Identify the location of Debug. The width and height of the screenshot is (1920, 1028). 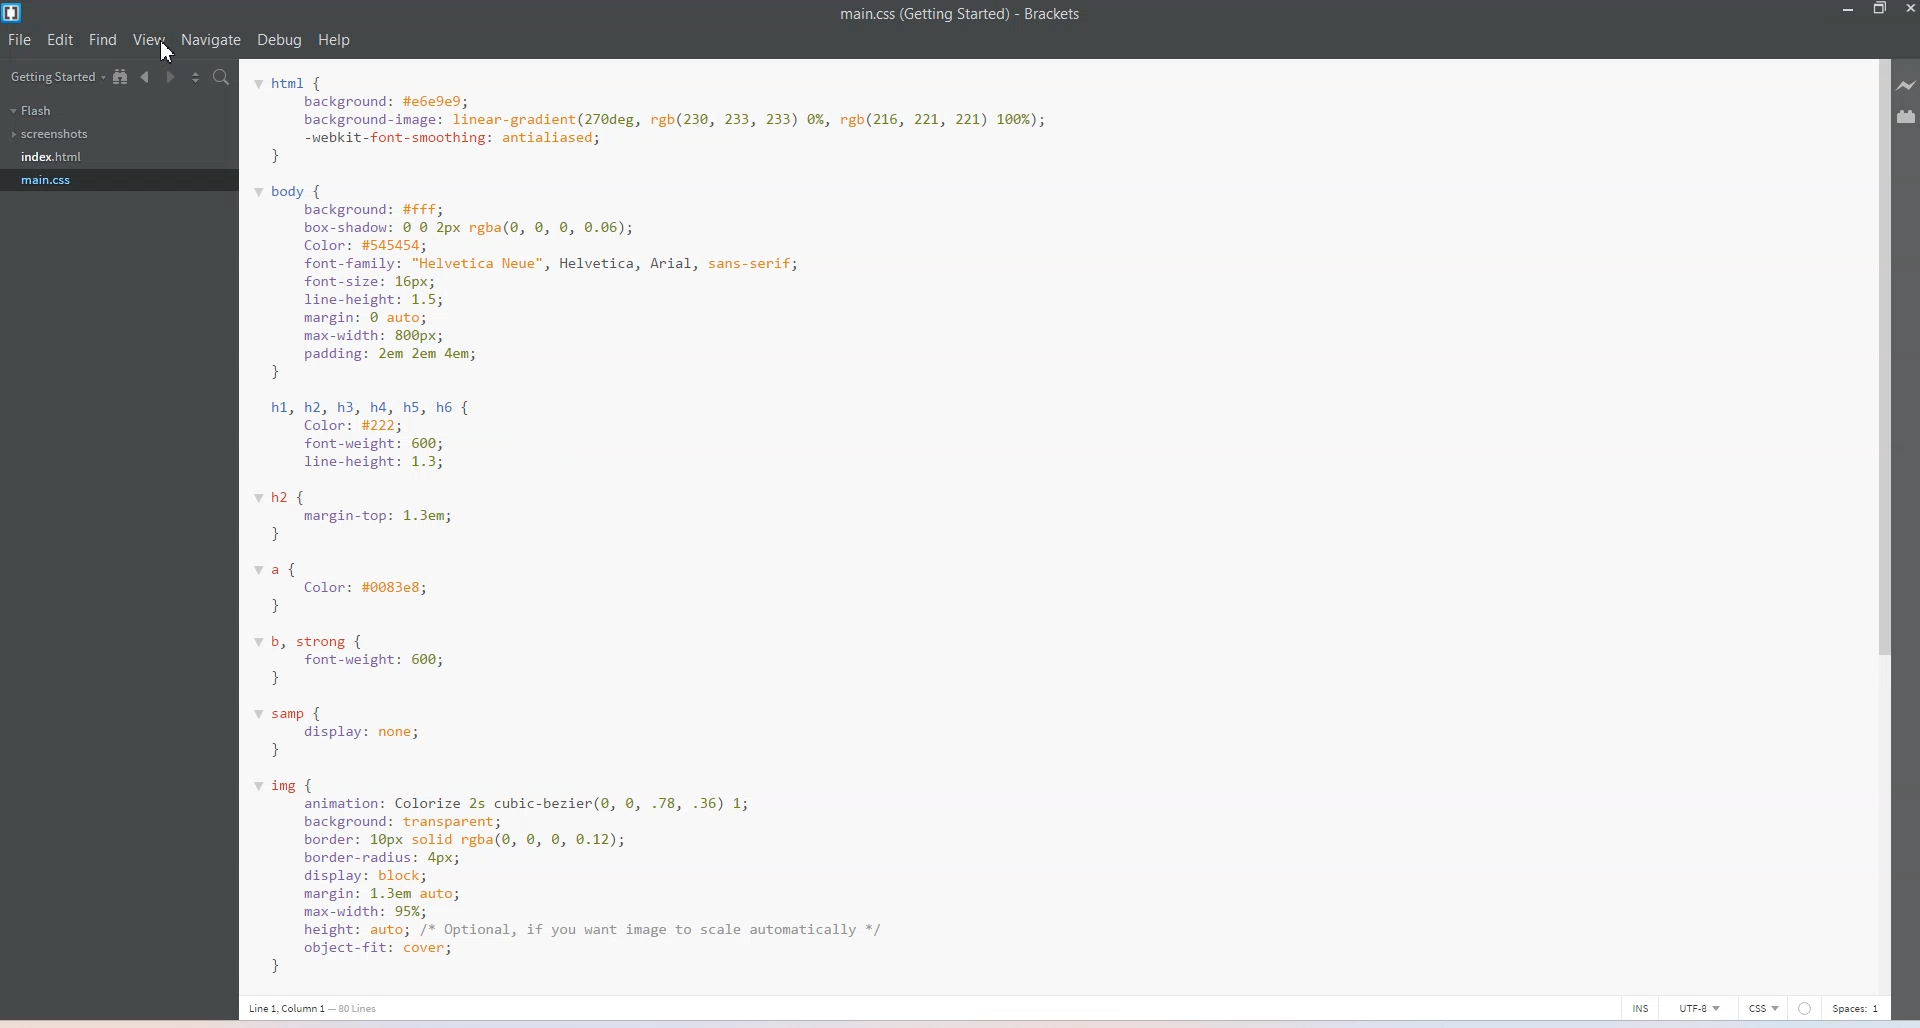
(280, 40).